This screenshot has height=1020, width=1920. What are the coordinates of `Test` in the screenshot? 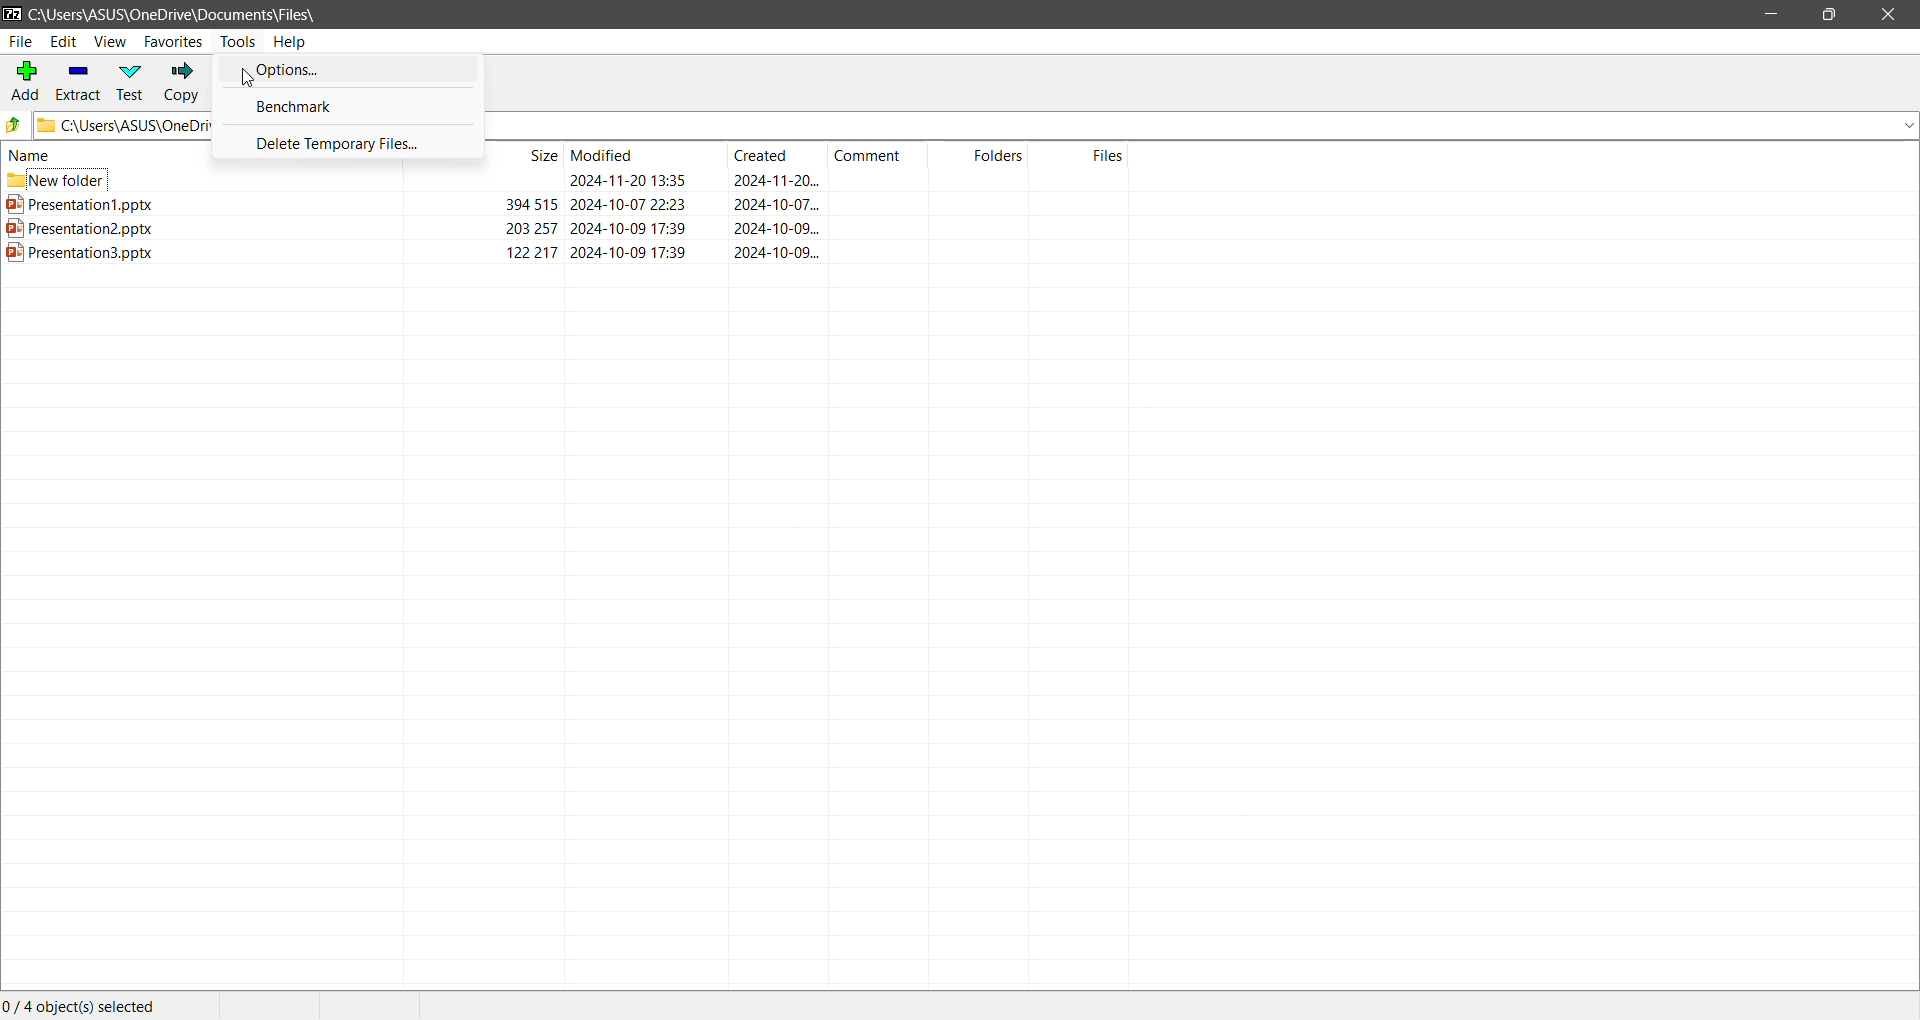 It's located at (133, 83).